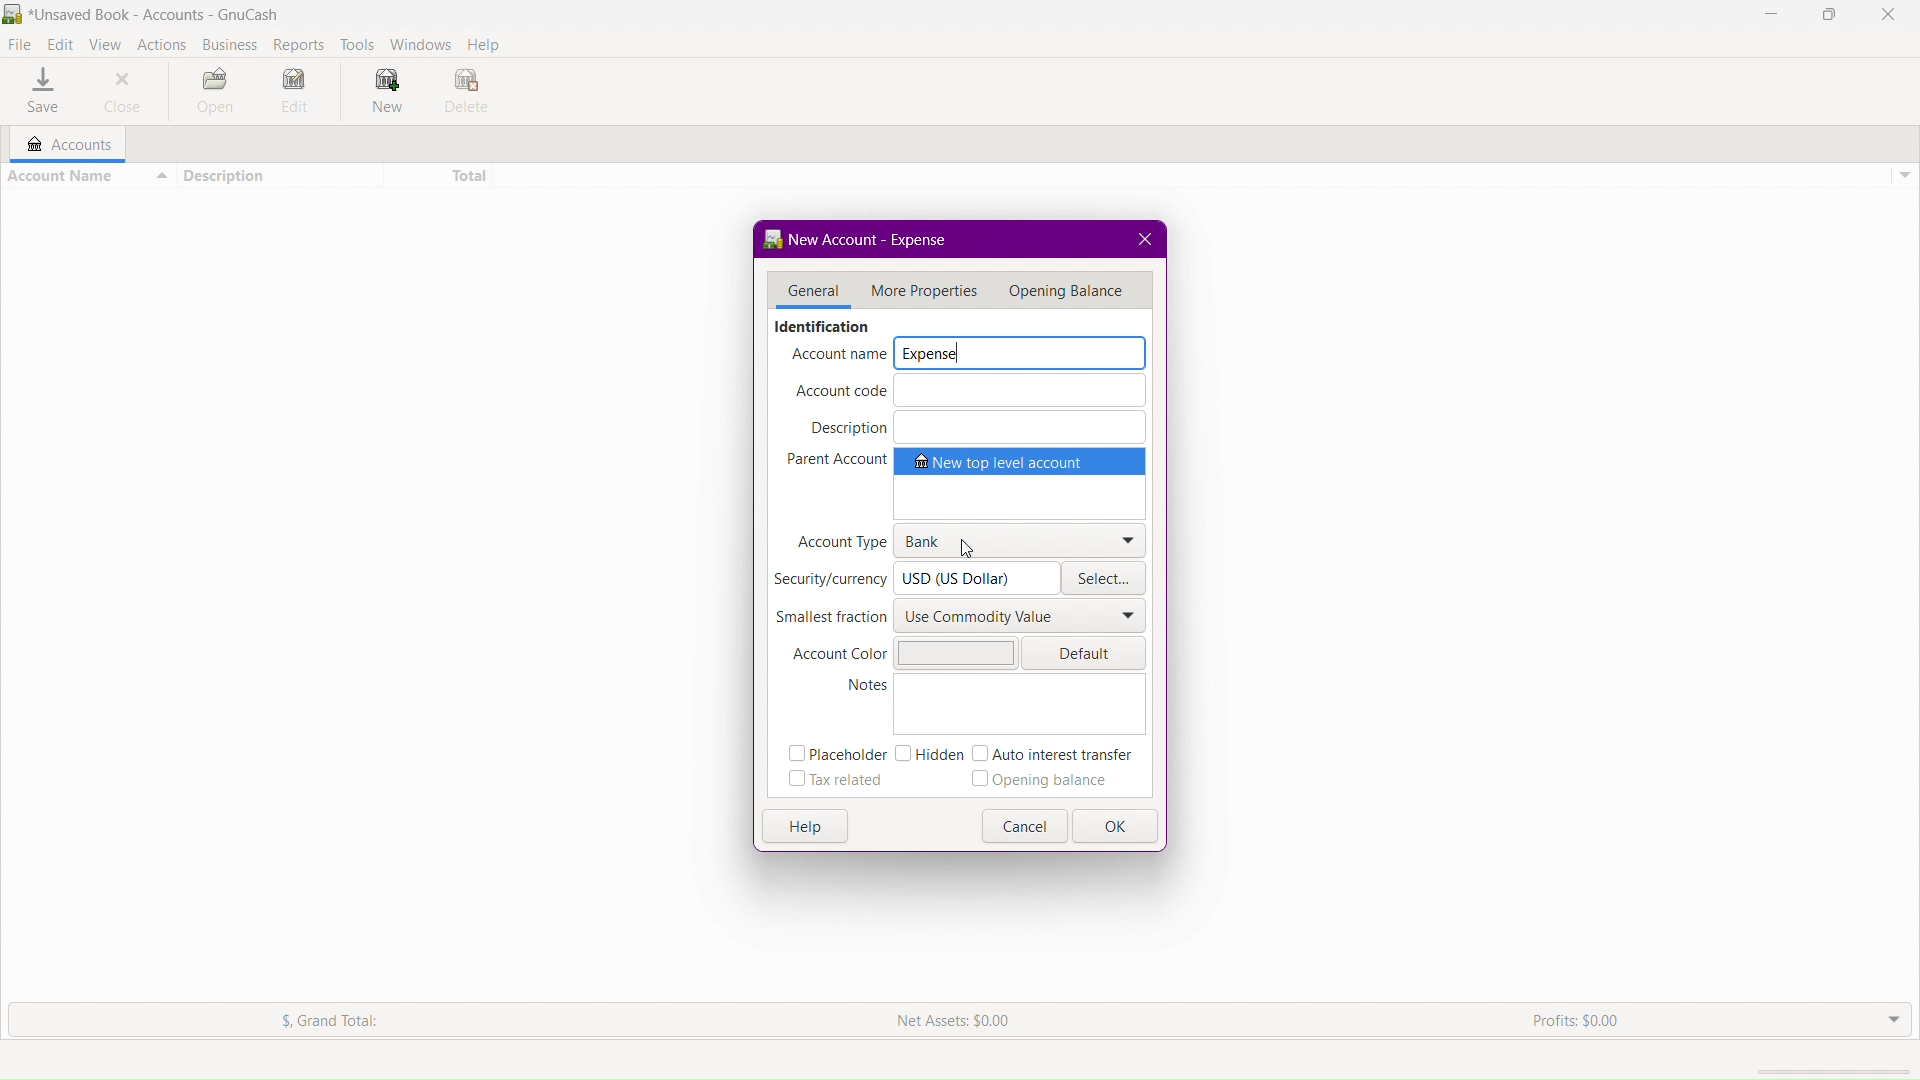 The image size is (1920, 1080). I want to click on Net Assets: $0.00, so click(957, 1021).